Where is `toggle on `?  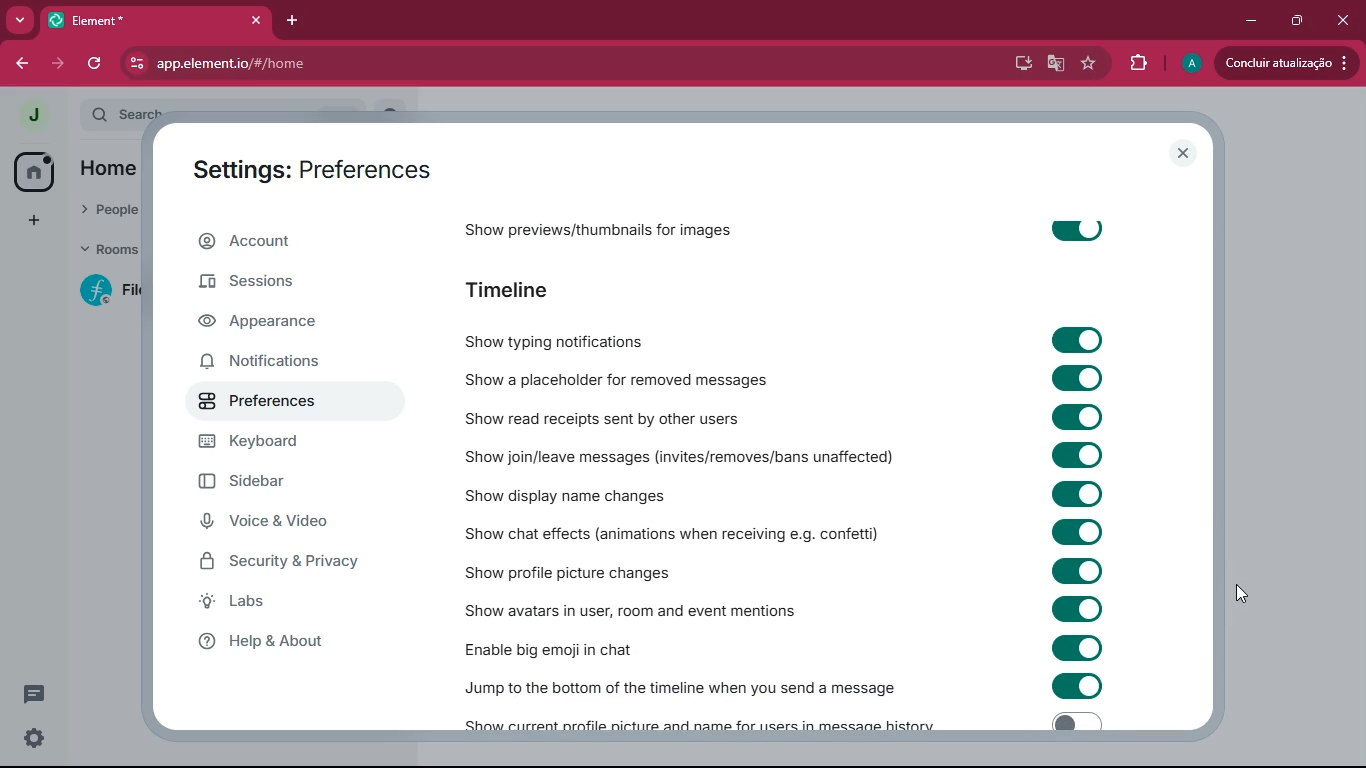
toggle on  is located at coordinates (1079, 532).